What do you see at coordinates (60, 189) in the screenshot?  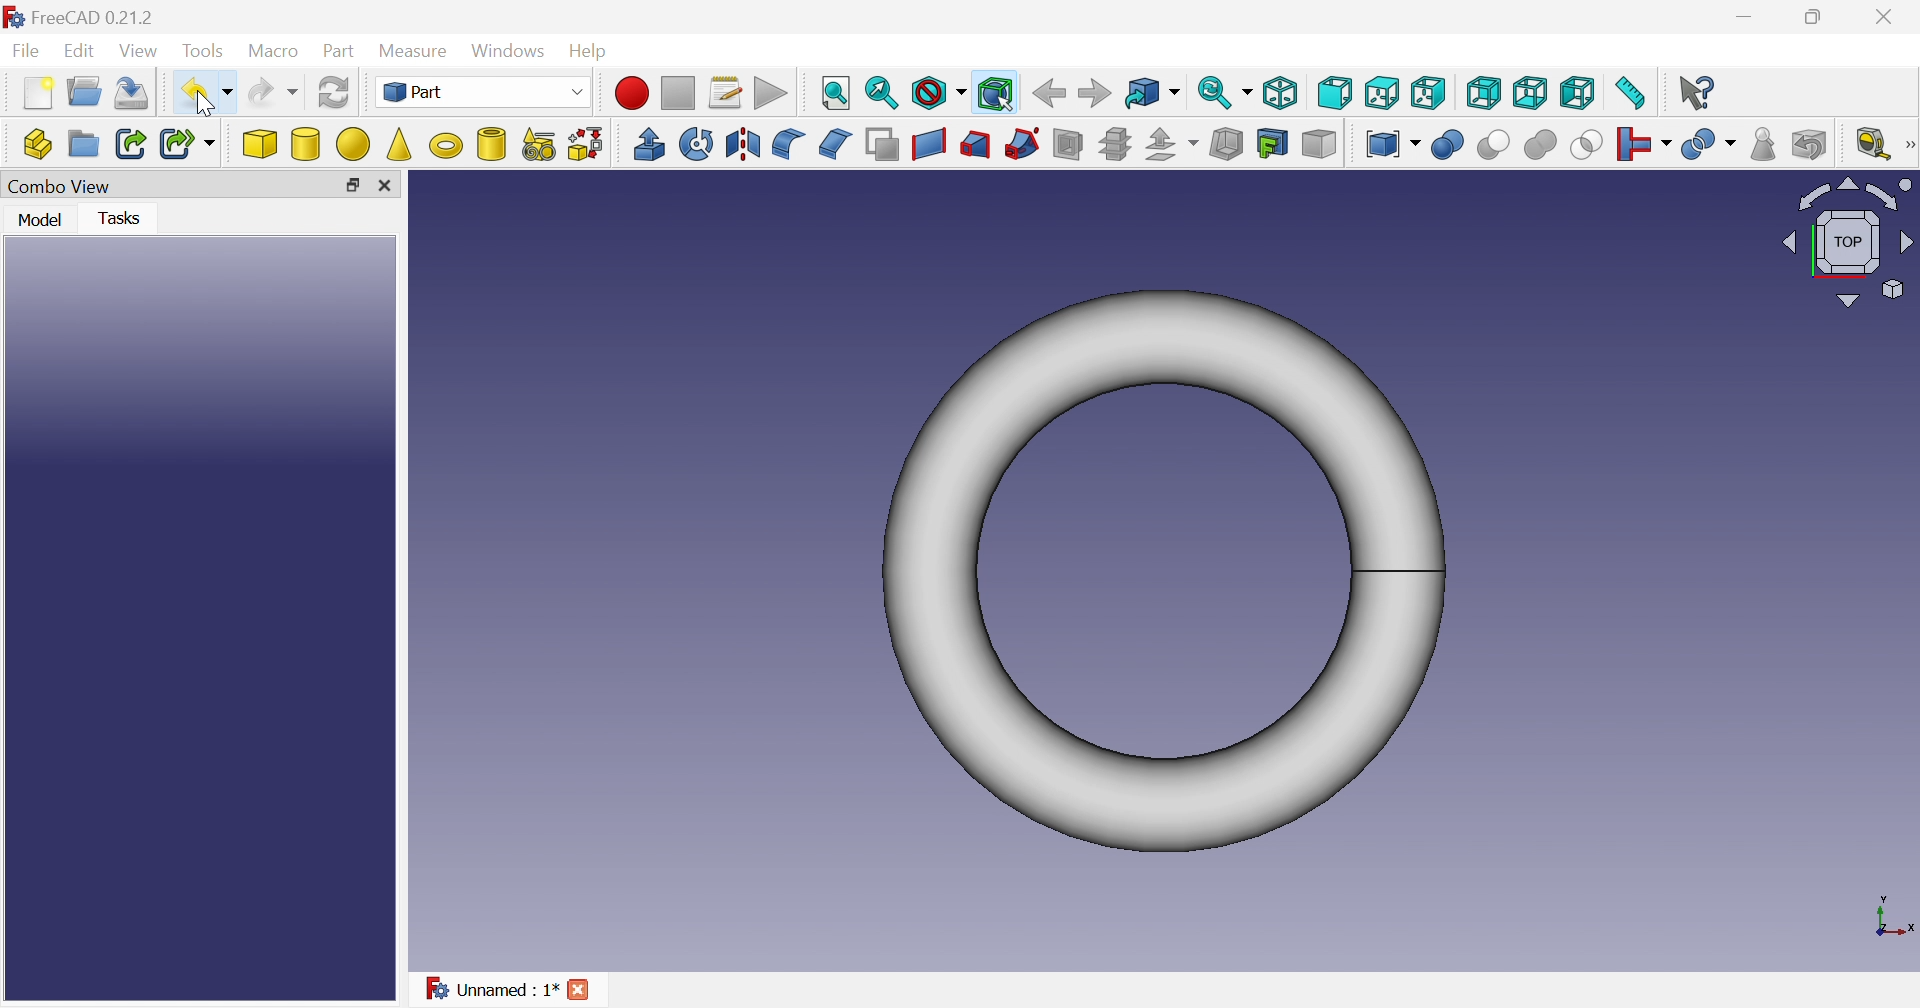 I see `Combo view` at bounding box center [60, 189].